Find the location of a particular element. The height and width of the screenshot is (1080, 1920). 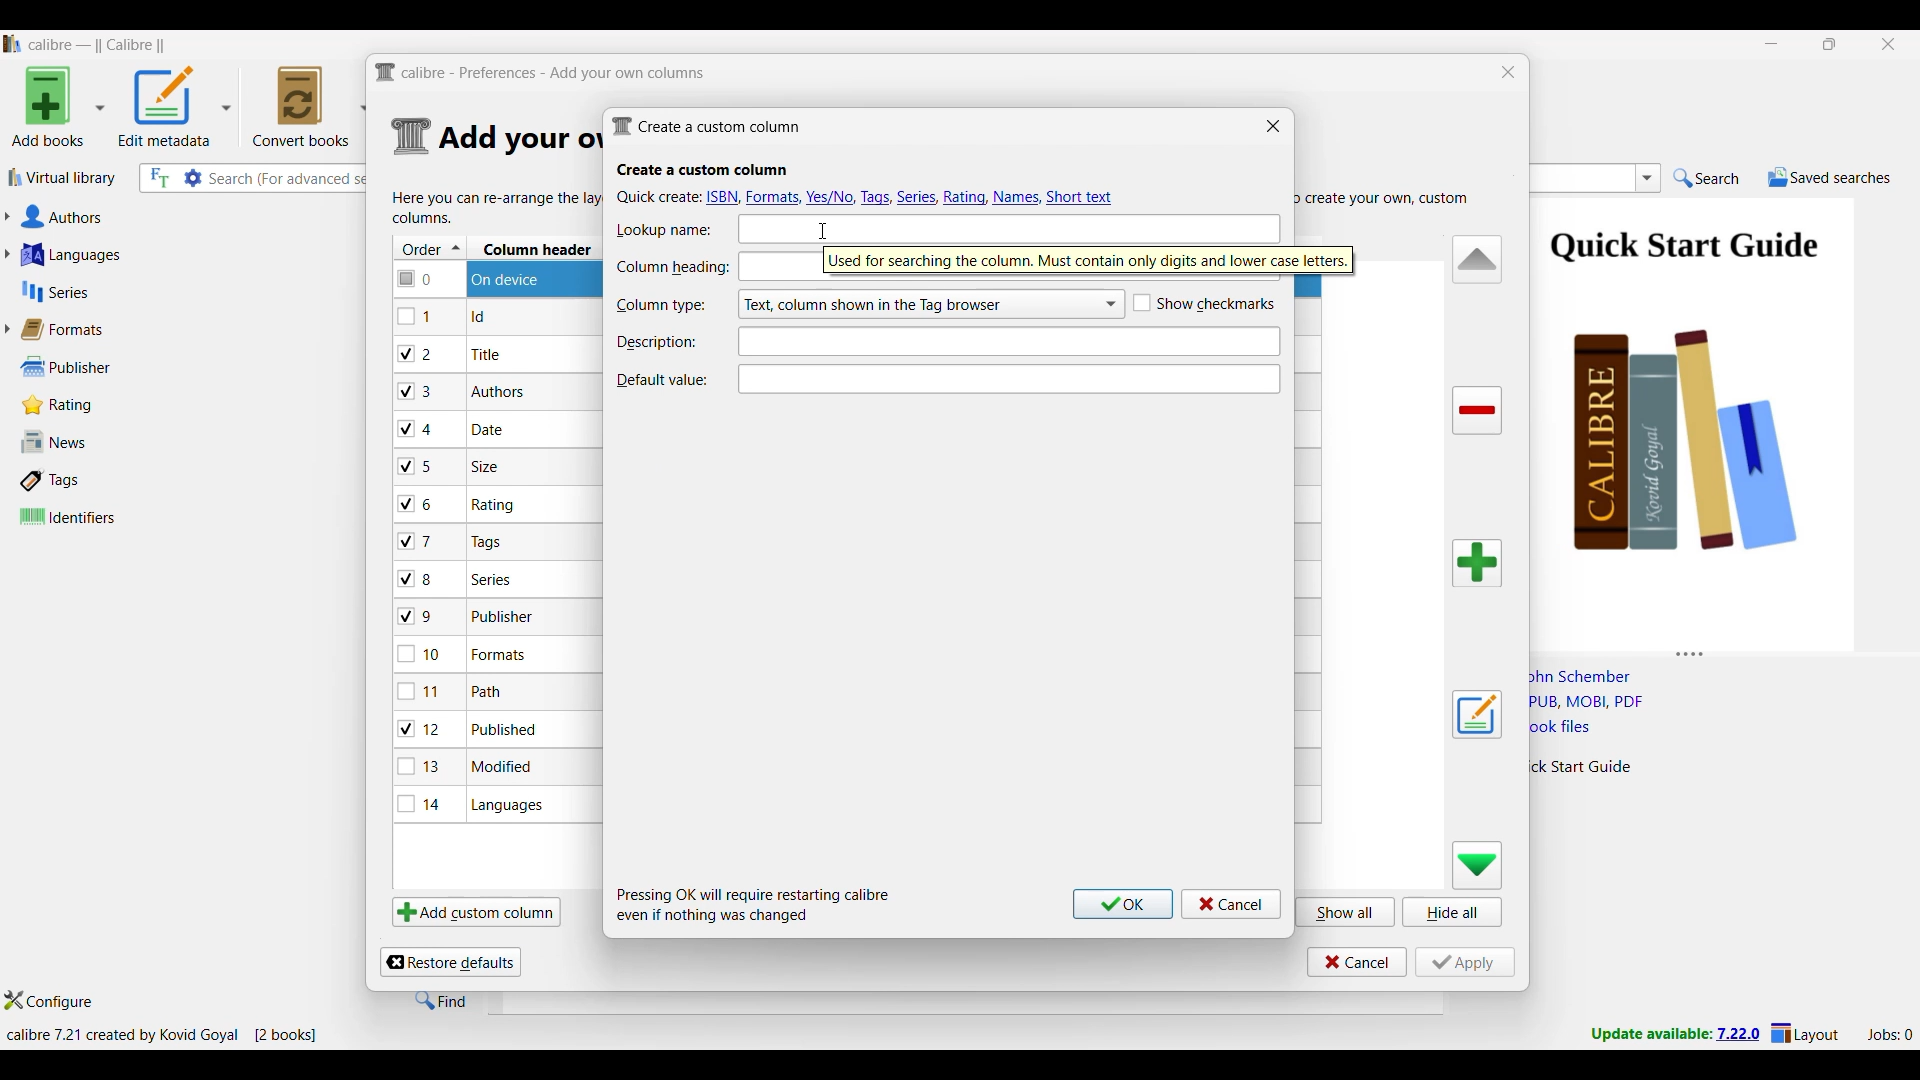

Text is located at coordinates (1007, 380).